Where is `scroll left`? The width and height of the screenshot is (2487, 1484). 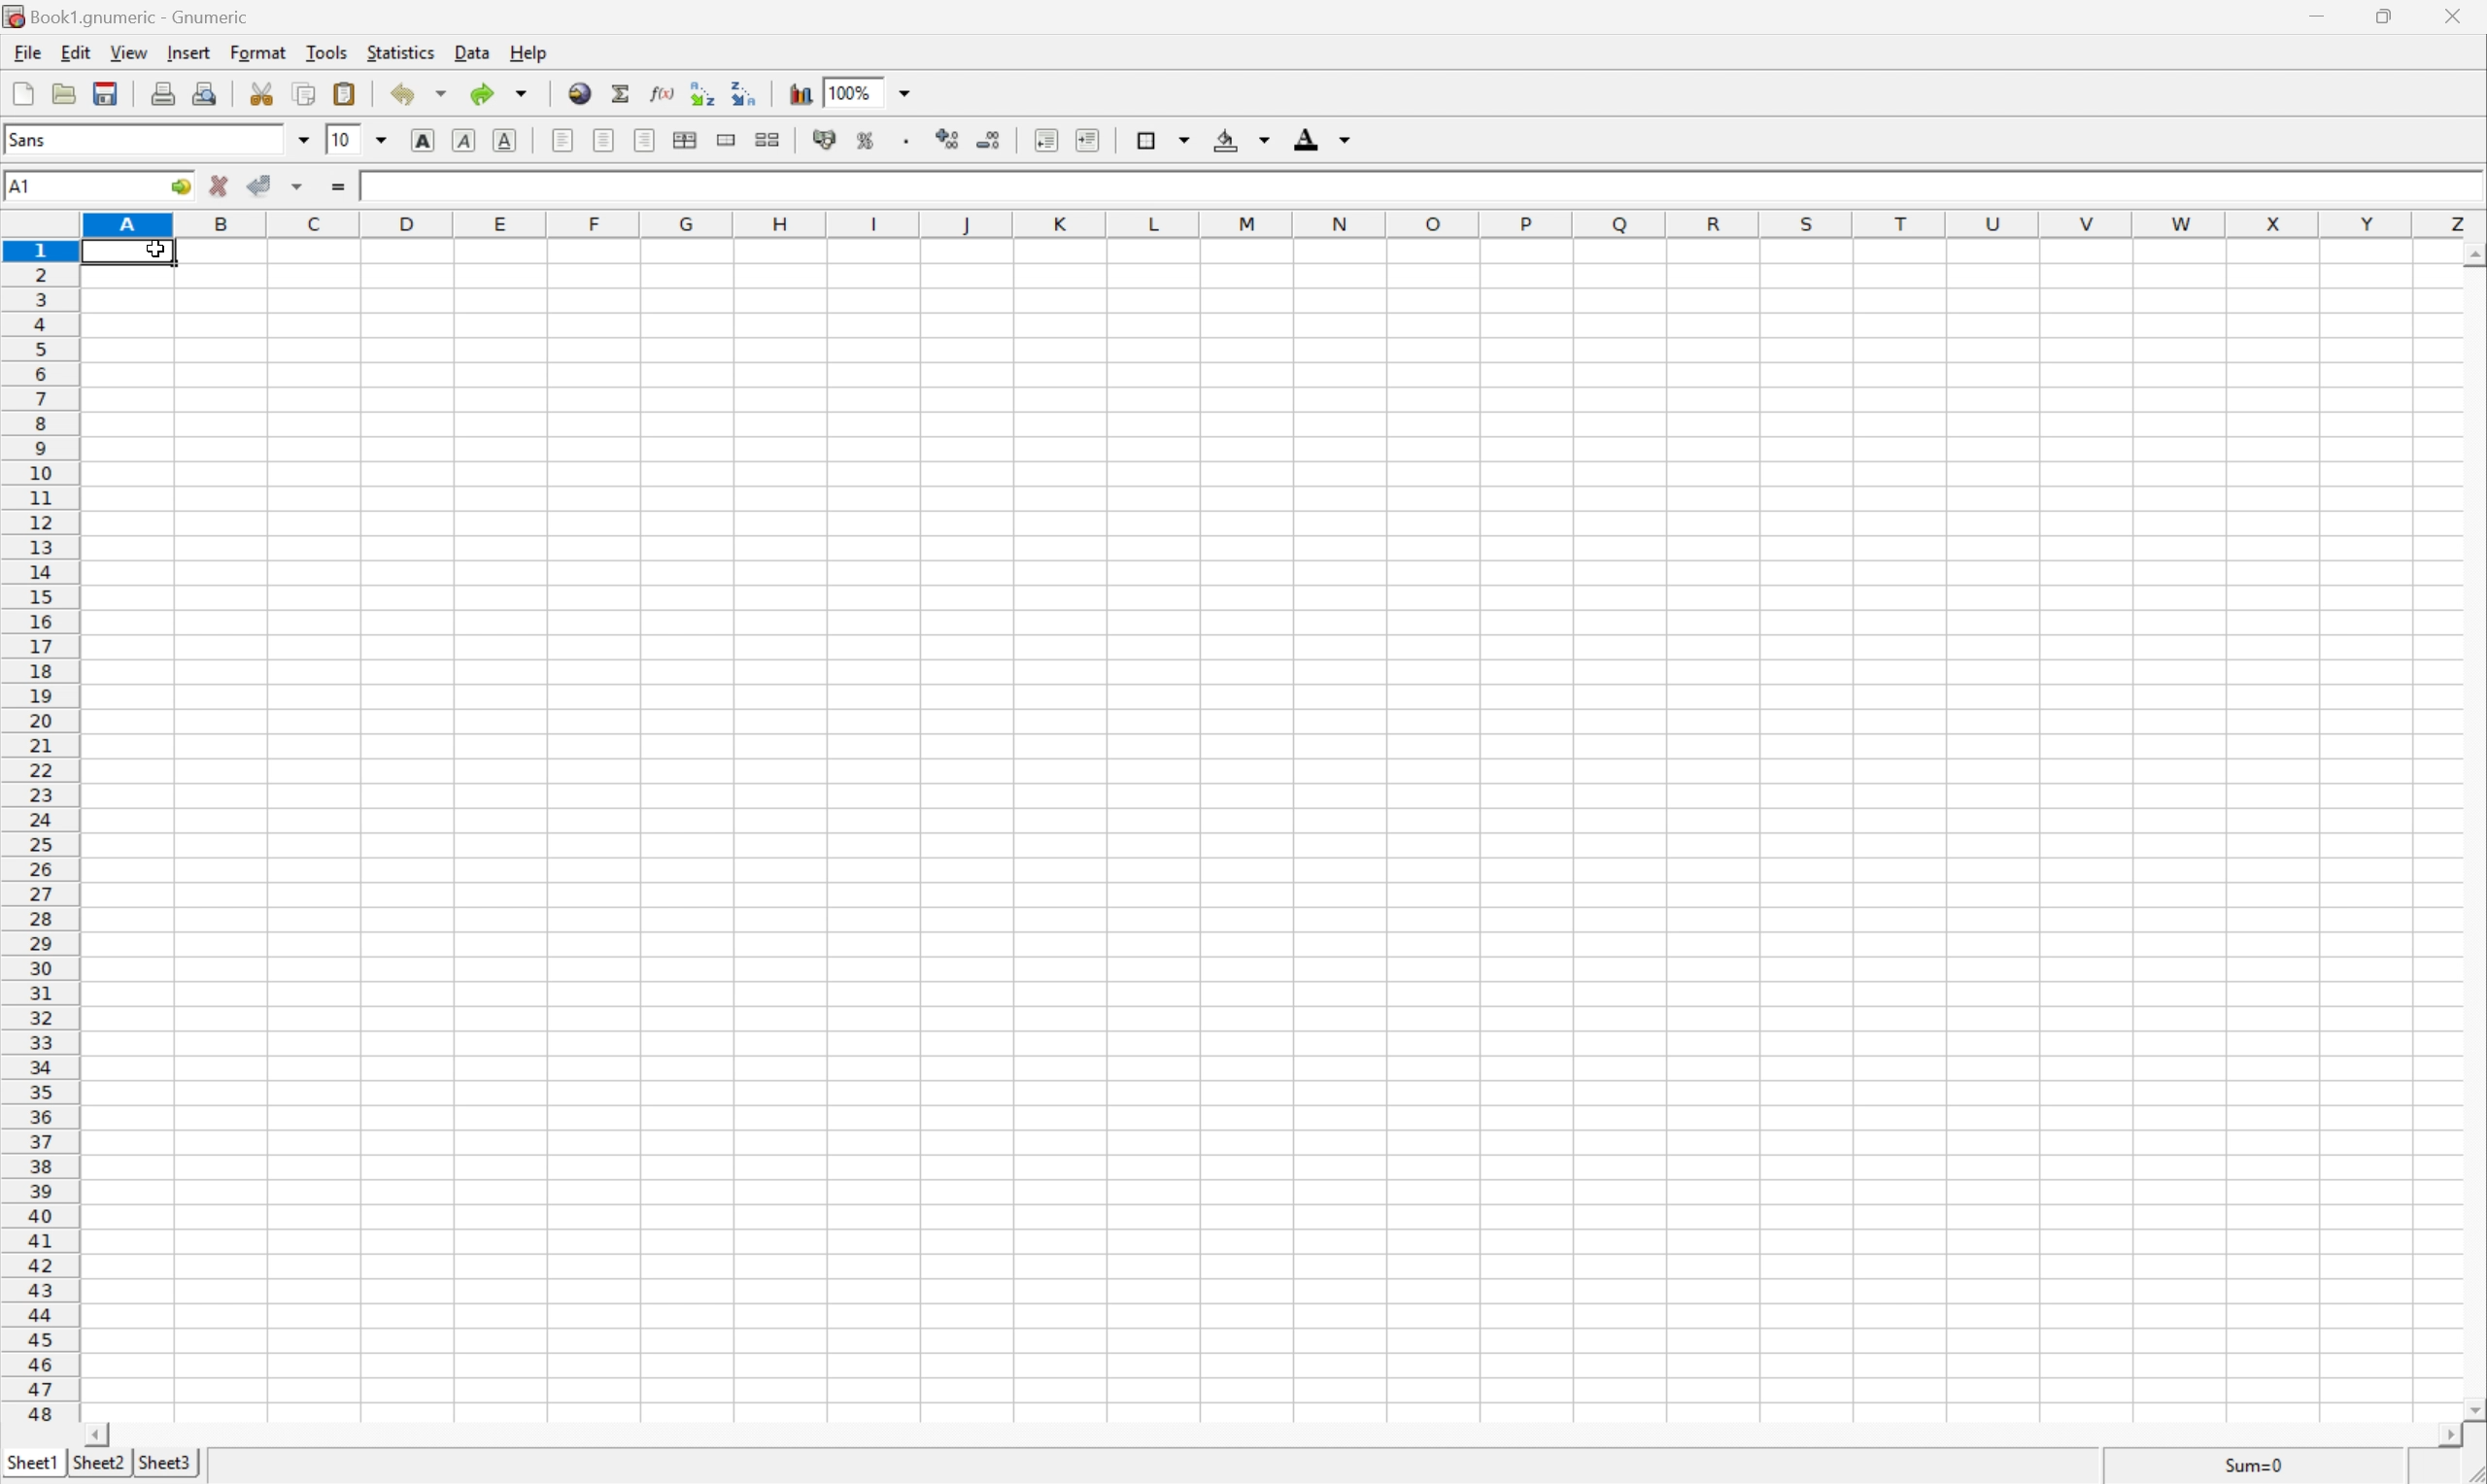
scroll left is located at coordinates (101, 1434).